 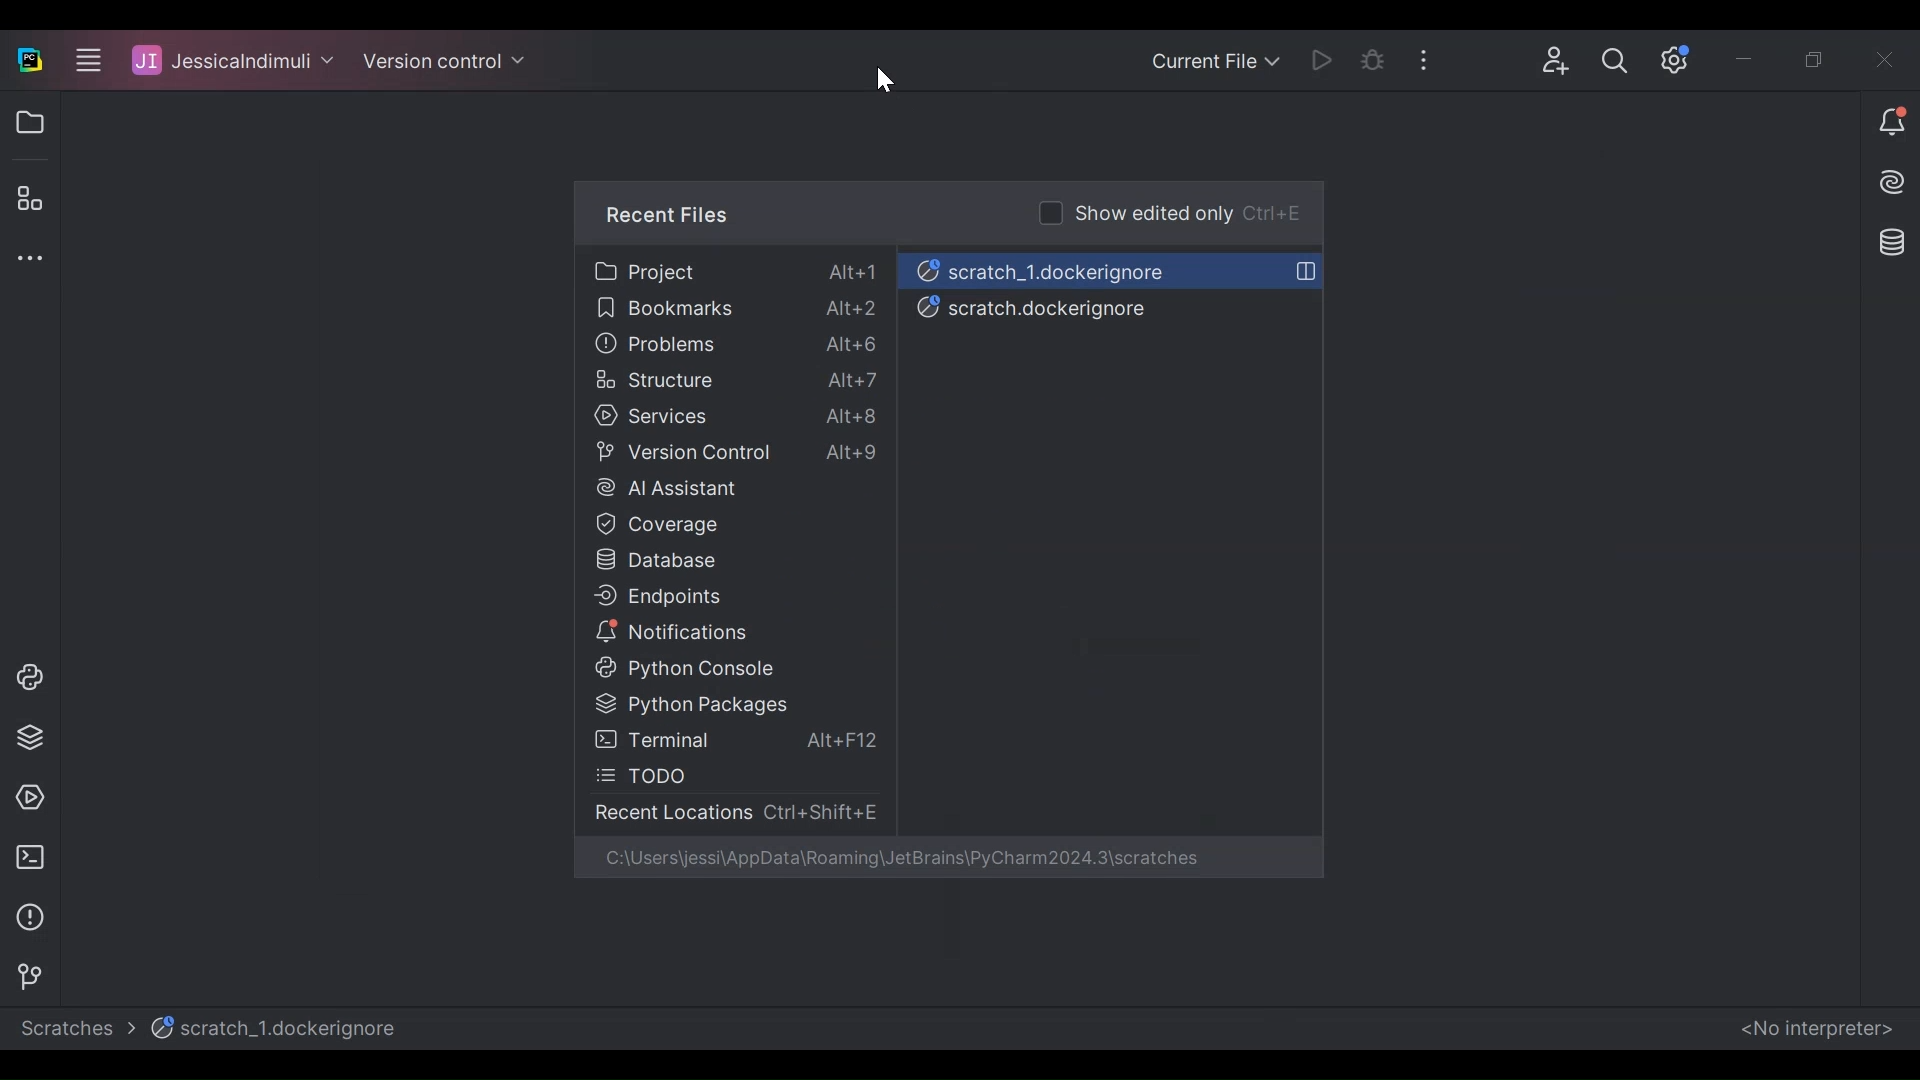 What do you see at coordinates (279, 1029) in the screenshot?
I see `scratch_1.dockerignore` at bounding box center [279, 1029].